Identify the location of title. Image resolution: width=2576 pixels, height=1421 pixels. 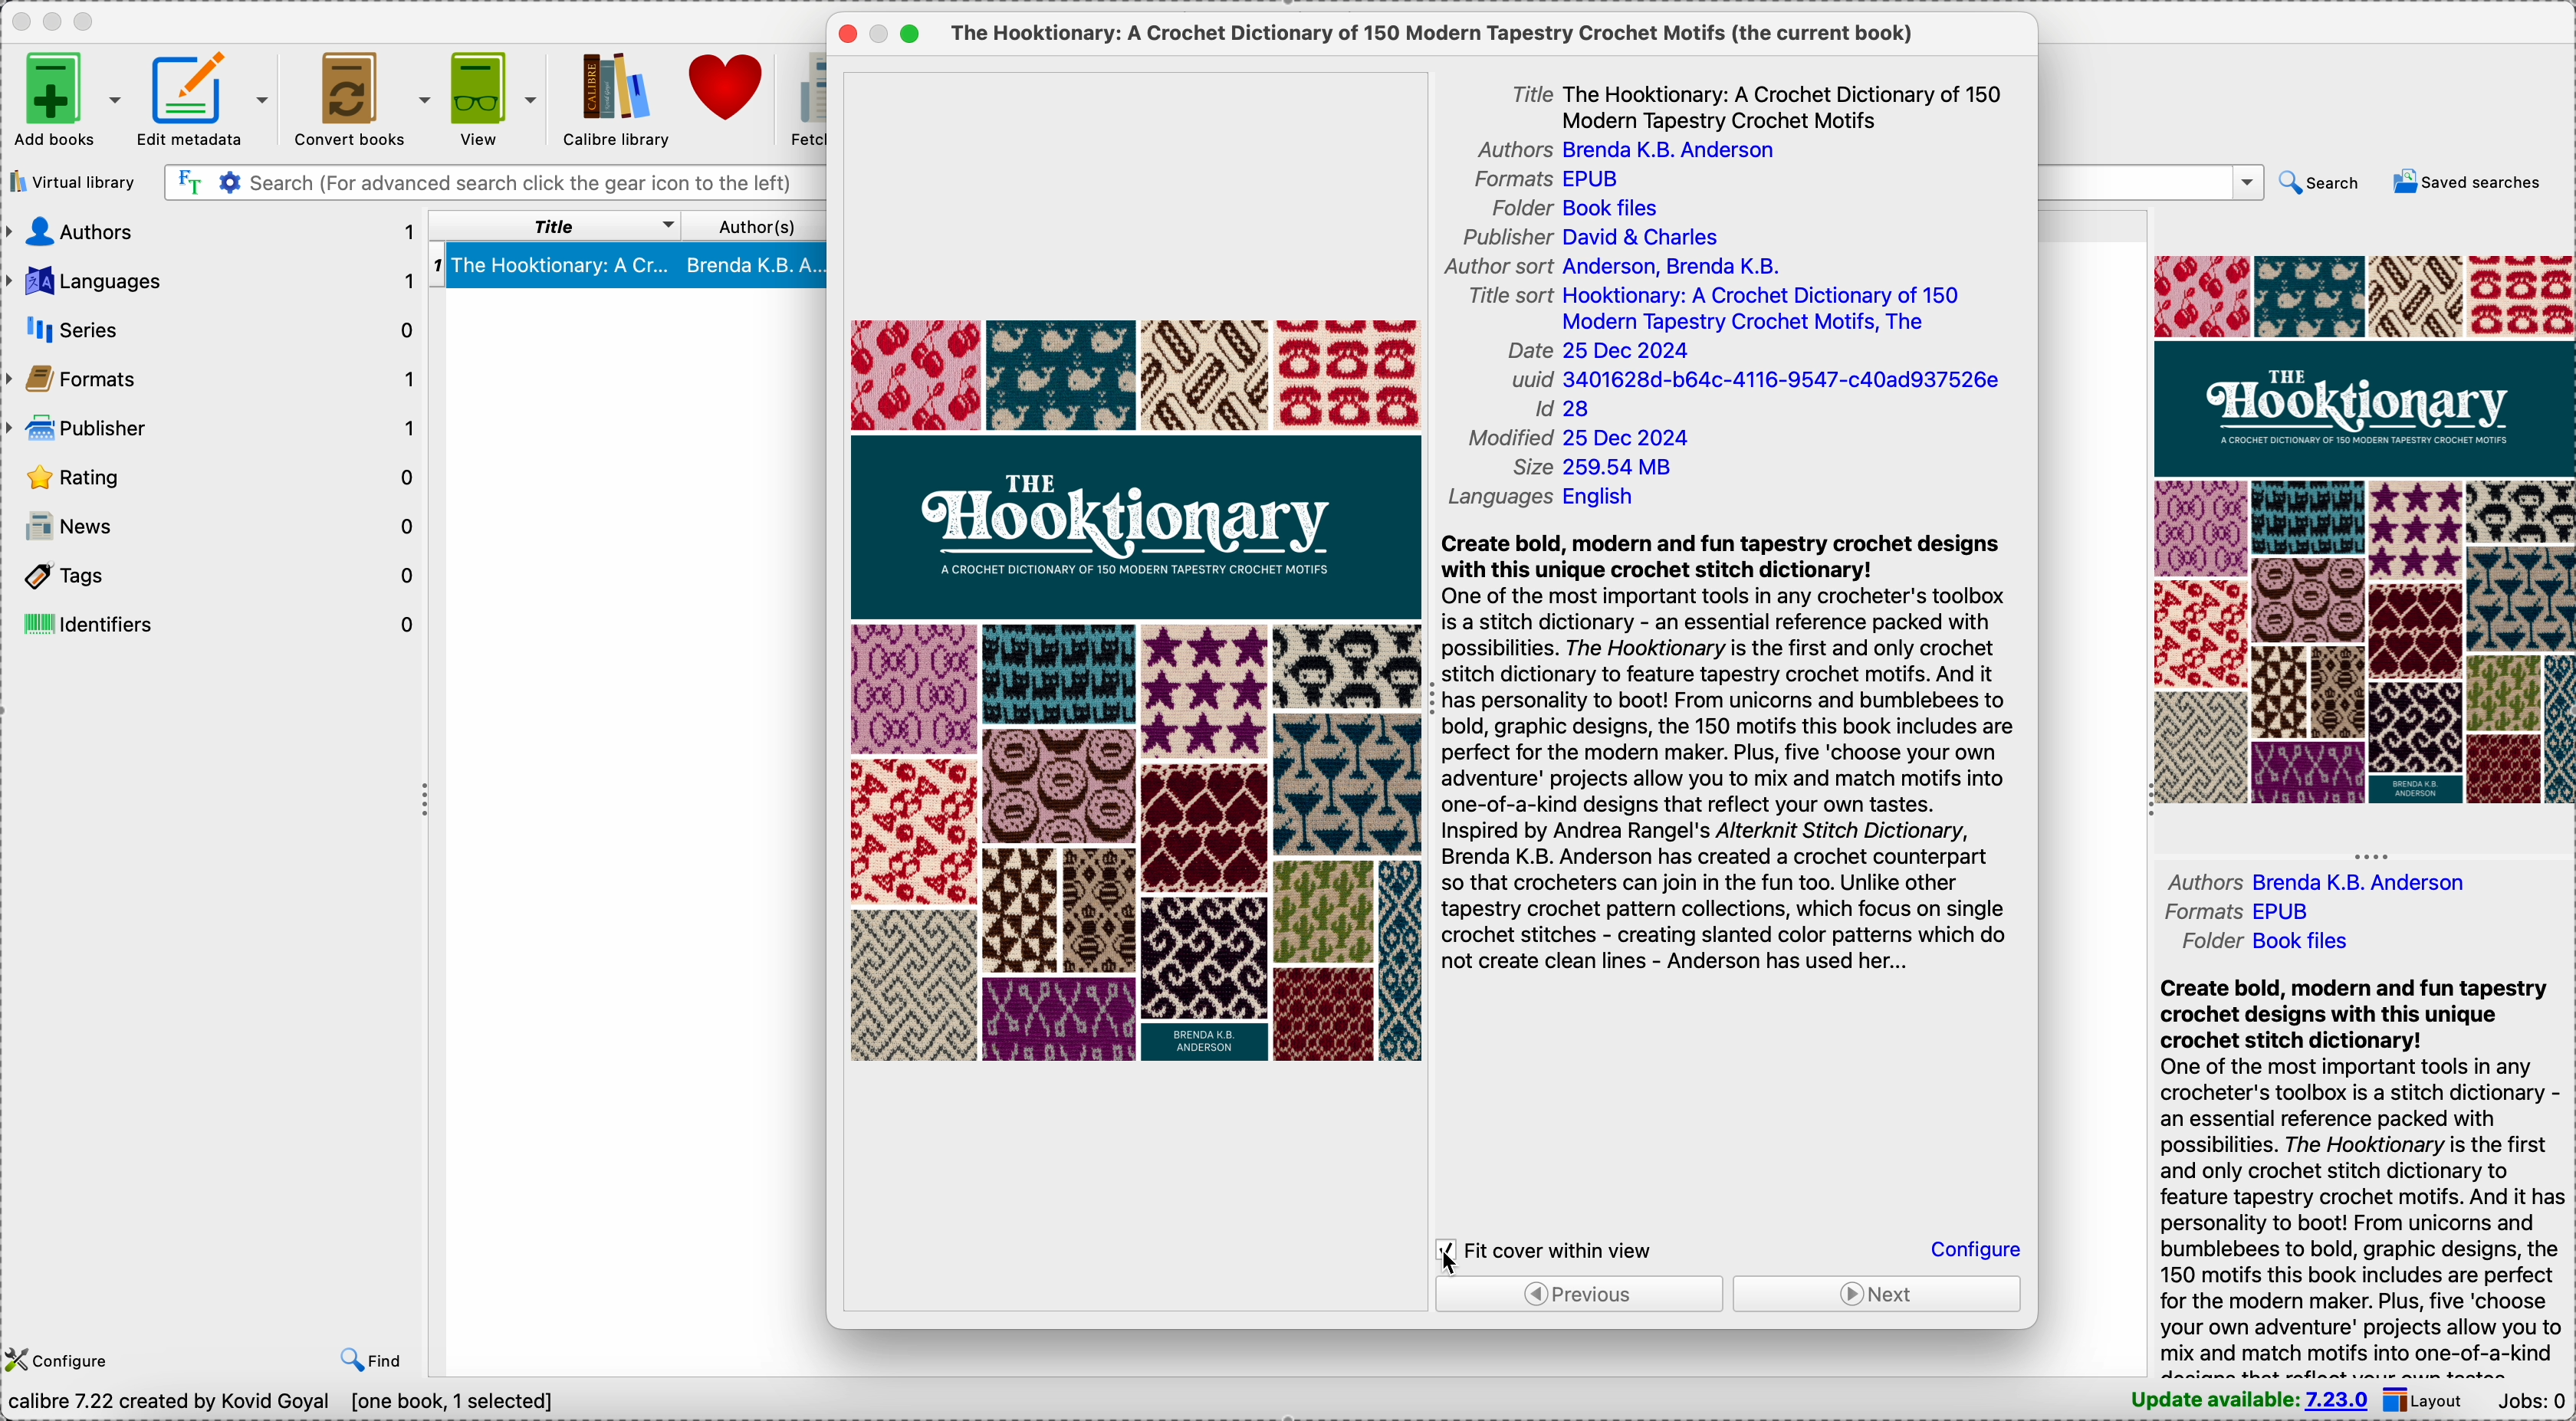
(1762, 103).